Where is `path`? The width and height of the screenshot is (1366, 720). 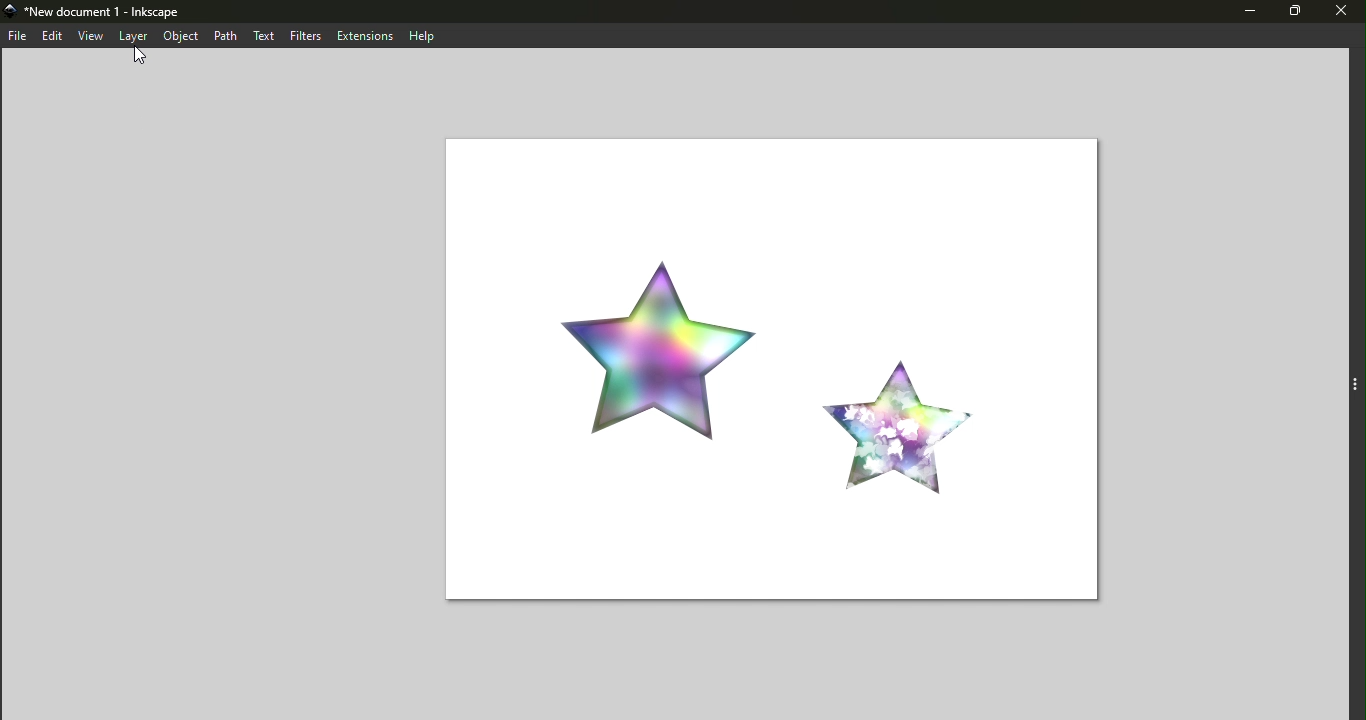 path is located at coordinates (225, 34).